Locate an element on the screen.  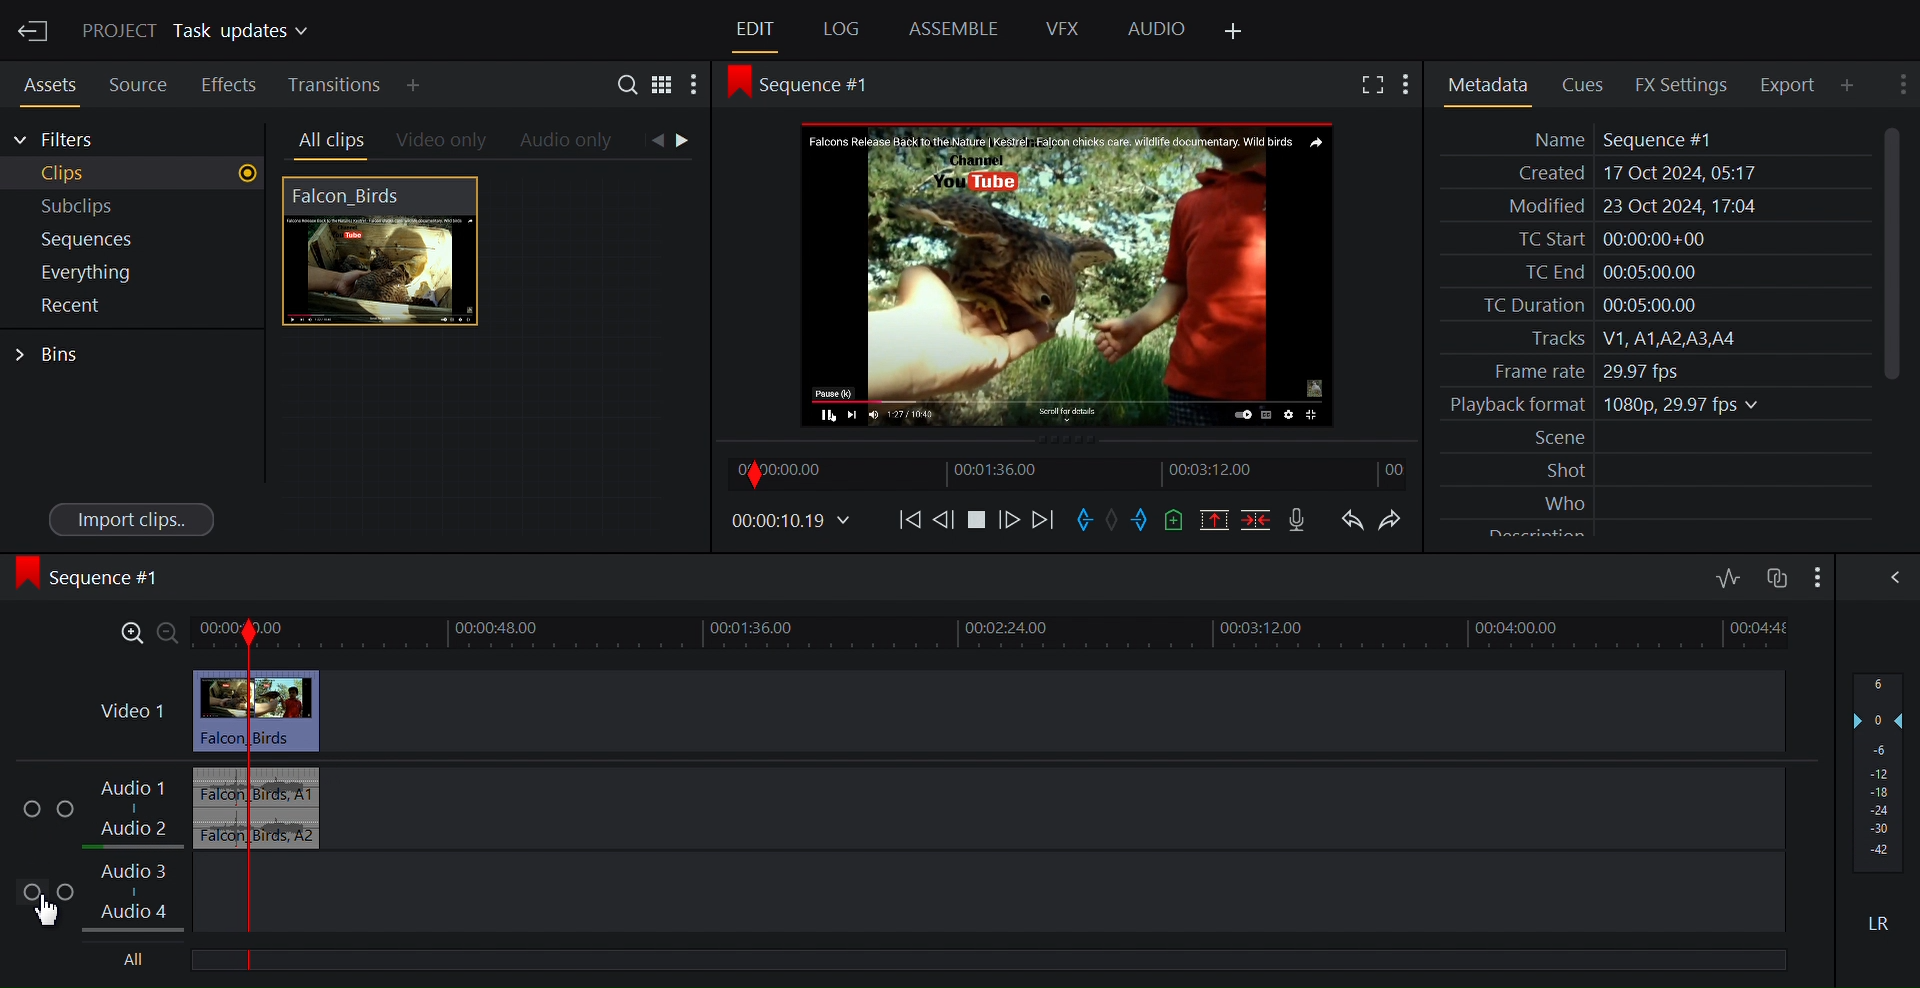
Show settings menu is located at coordinates (1900, 83).